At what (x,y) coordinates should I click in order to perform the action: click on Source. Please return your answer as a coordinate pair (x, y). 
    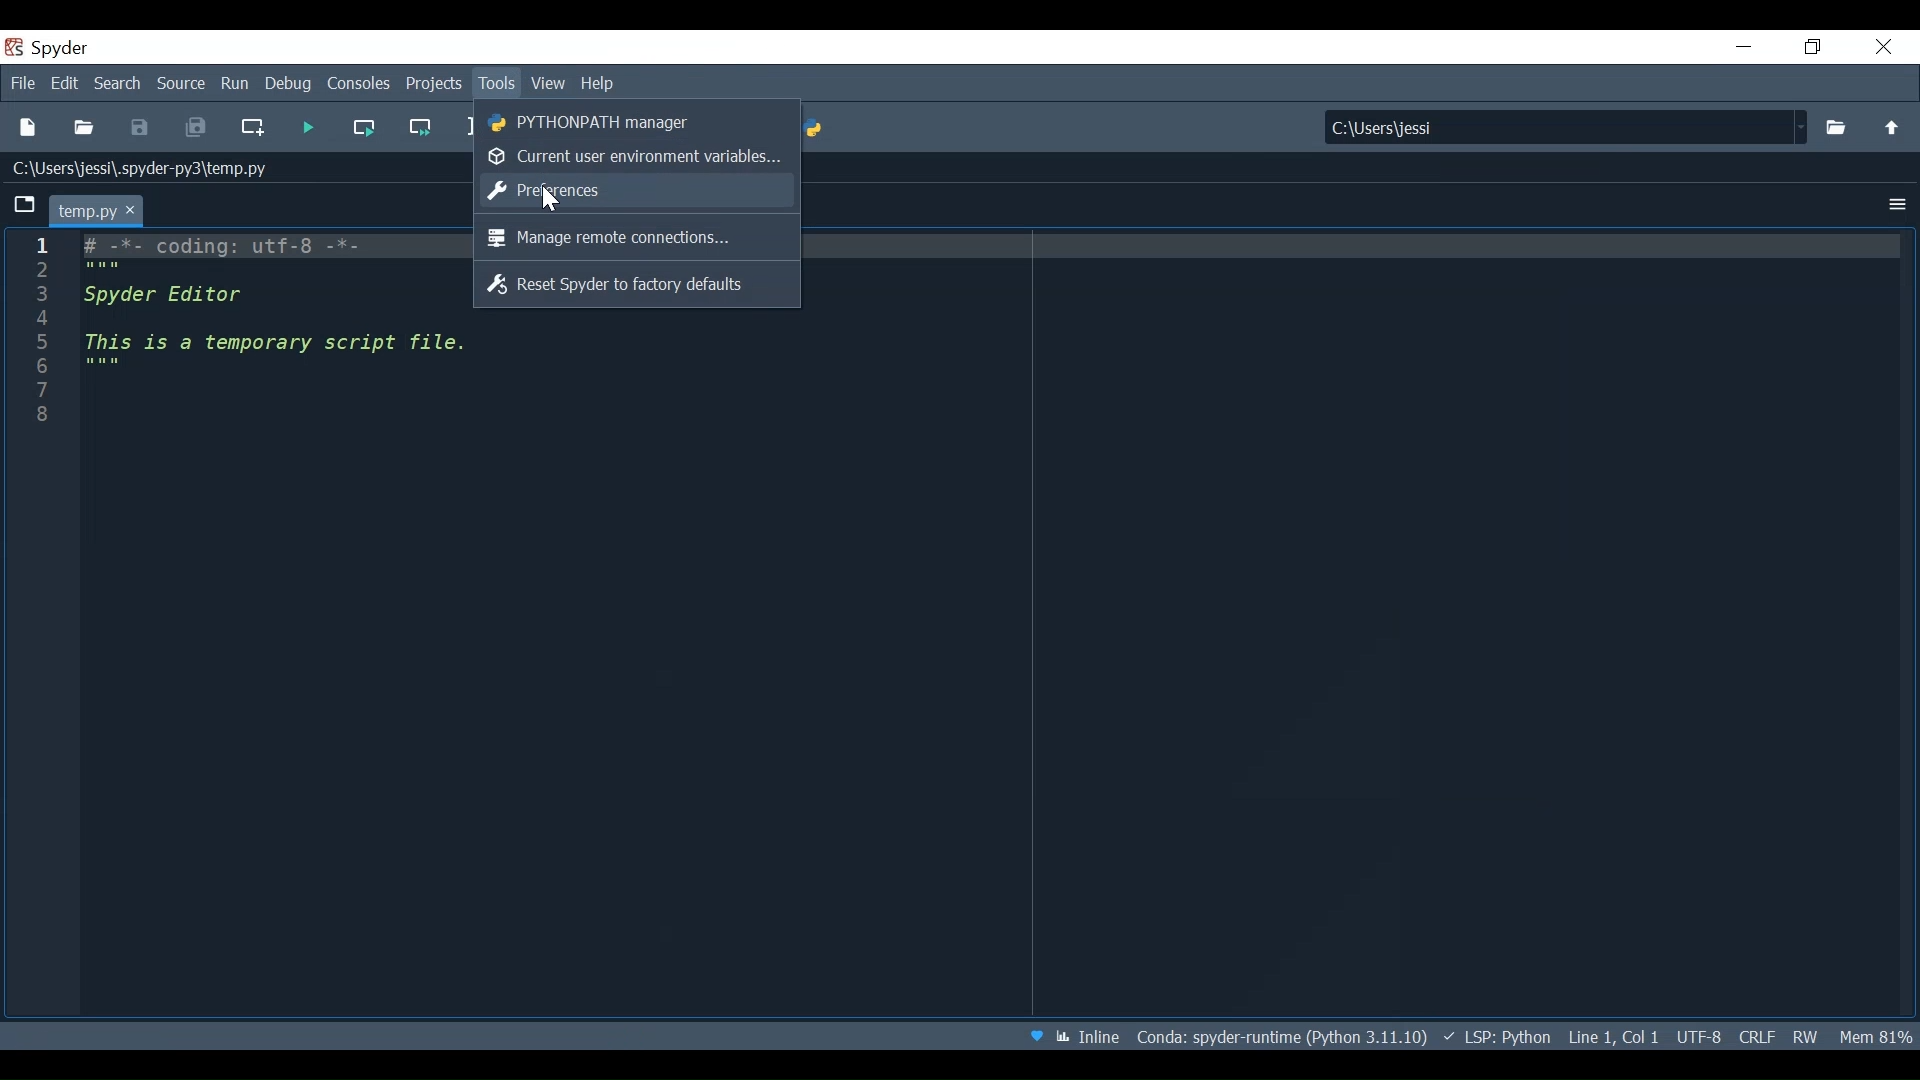
    Looking at the image, I should click on (182, 85).